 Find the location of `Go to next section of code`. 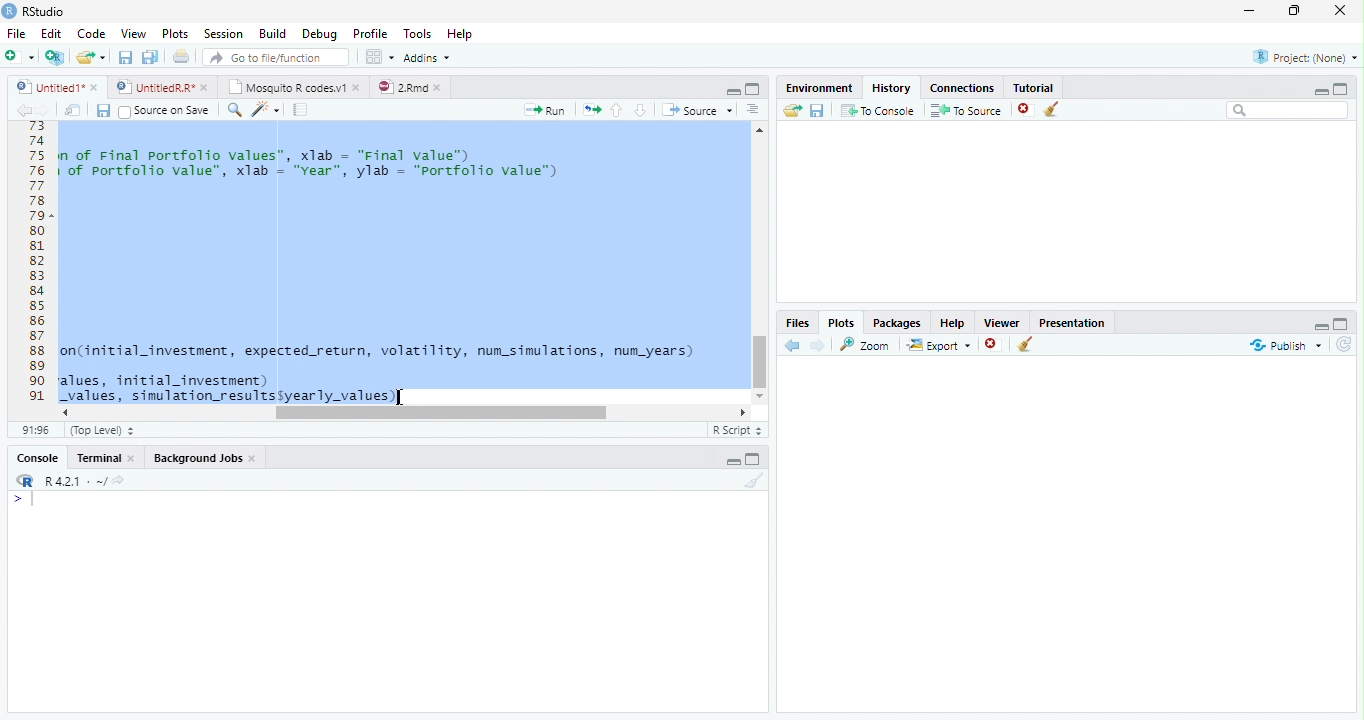

Go to next section of code is located at coordinates (642, 111).